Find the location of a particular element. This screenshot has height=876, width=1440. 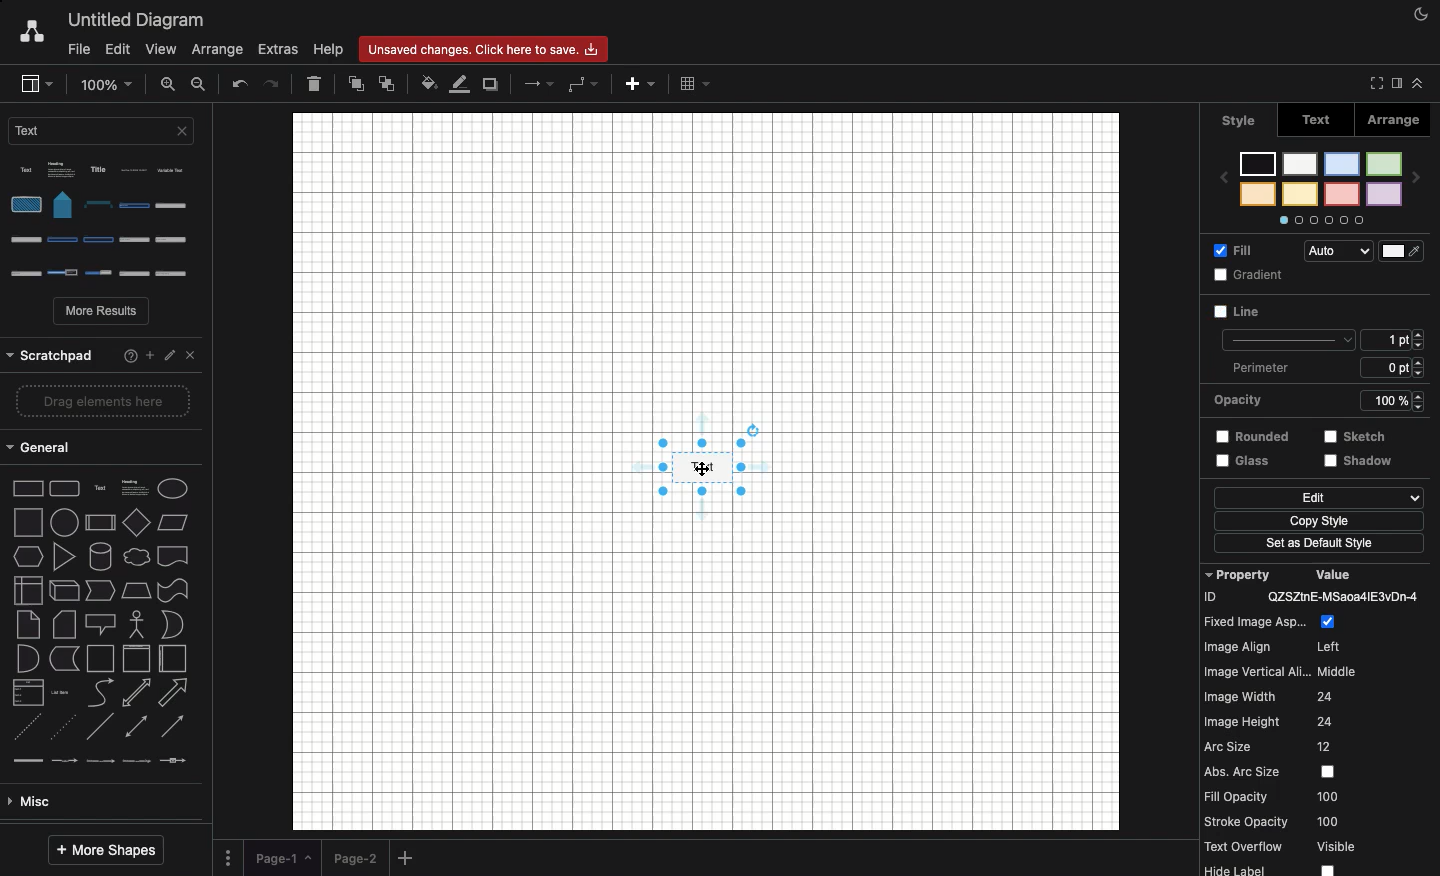

Line fill is located at coordinates (461, 83).